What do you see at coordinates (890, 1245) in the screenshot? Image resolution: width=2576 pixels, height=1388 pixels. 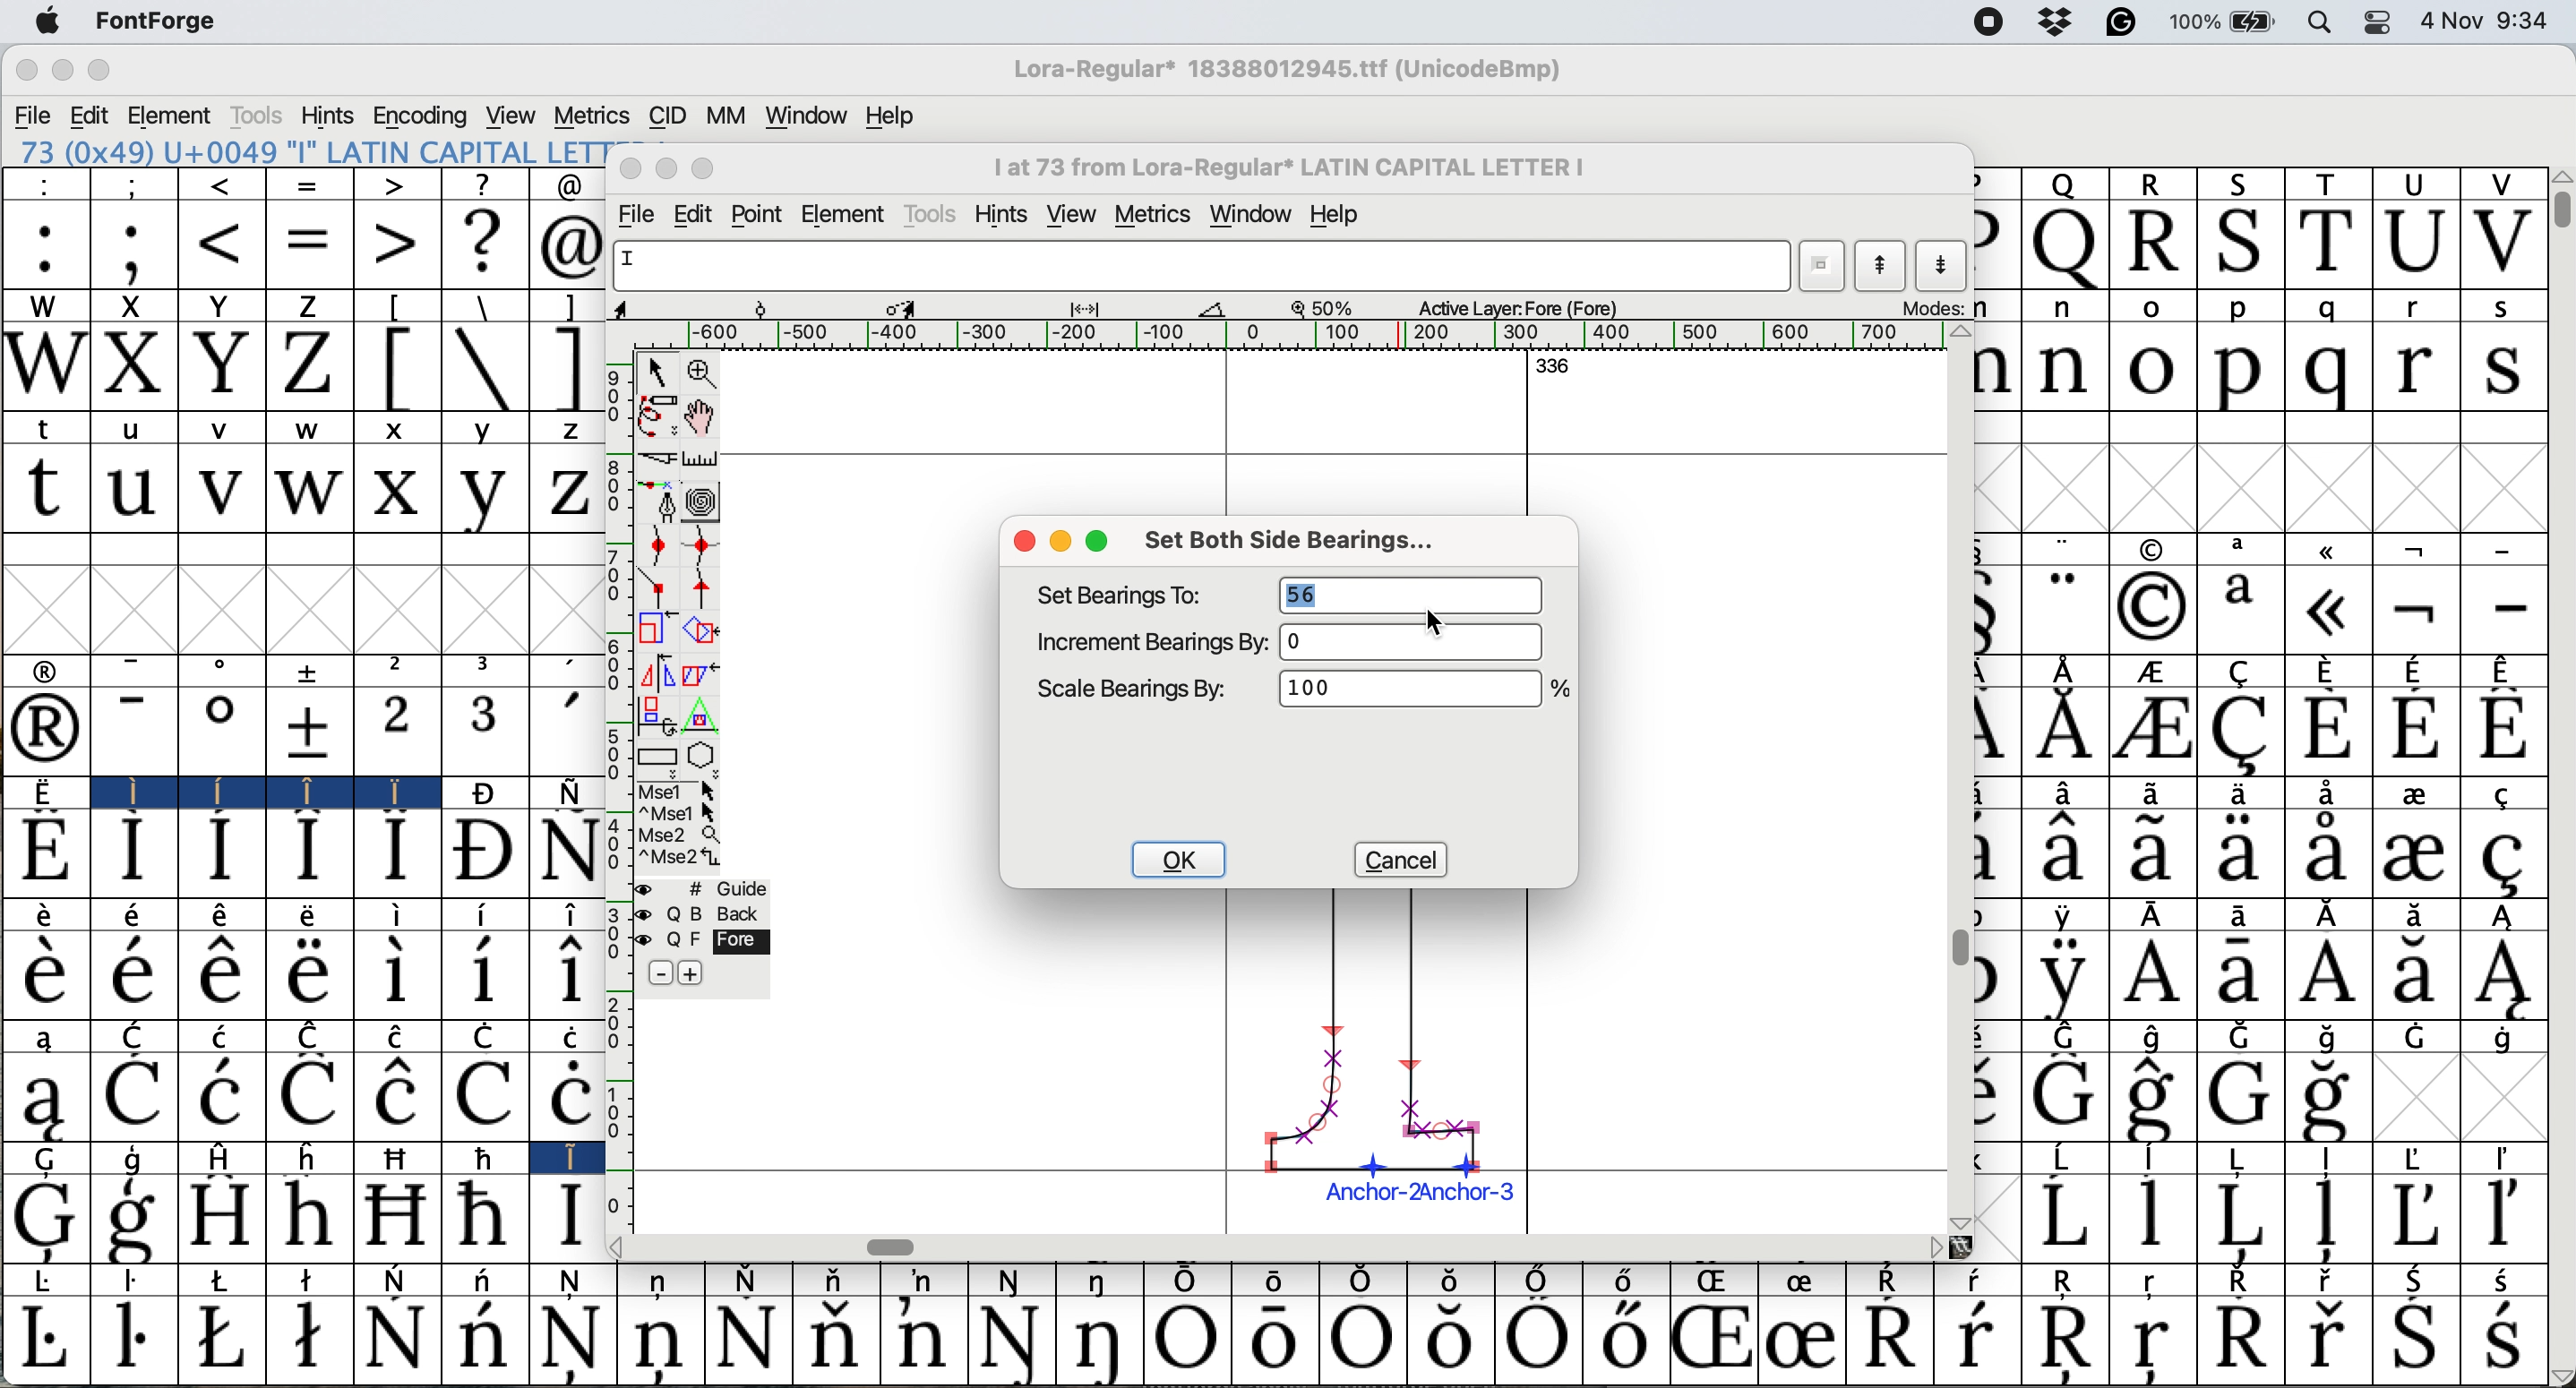 I see `horizontal scroll bar` at bounding box center [890, 1245].